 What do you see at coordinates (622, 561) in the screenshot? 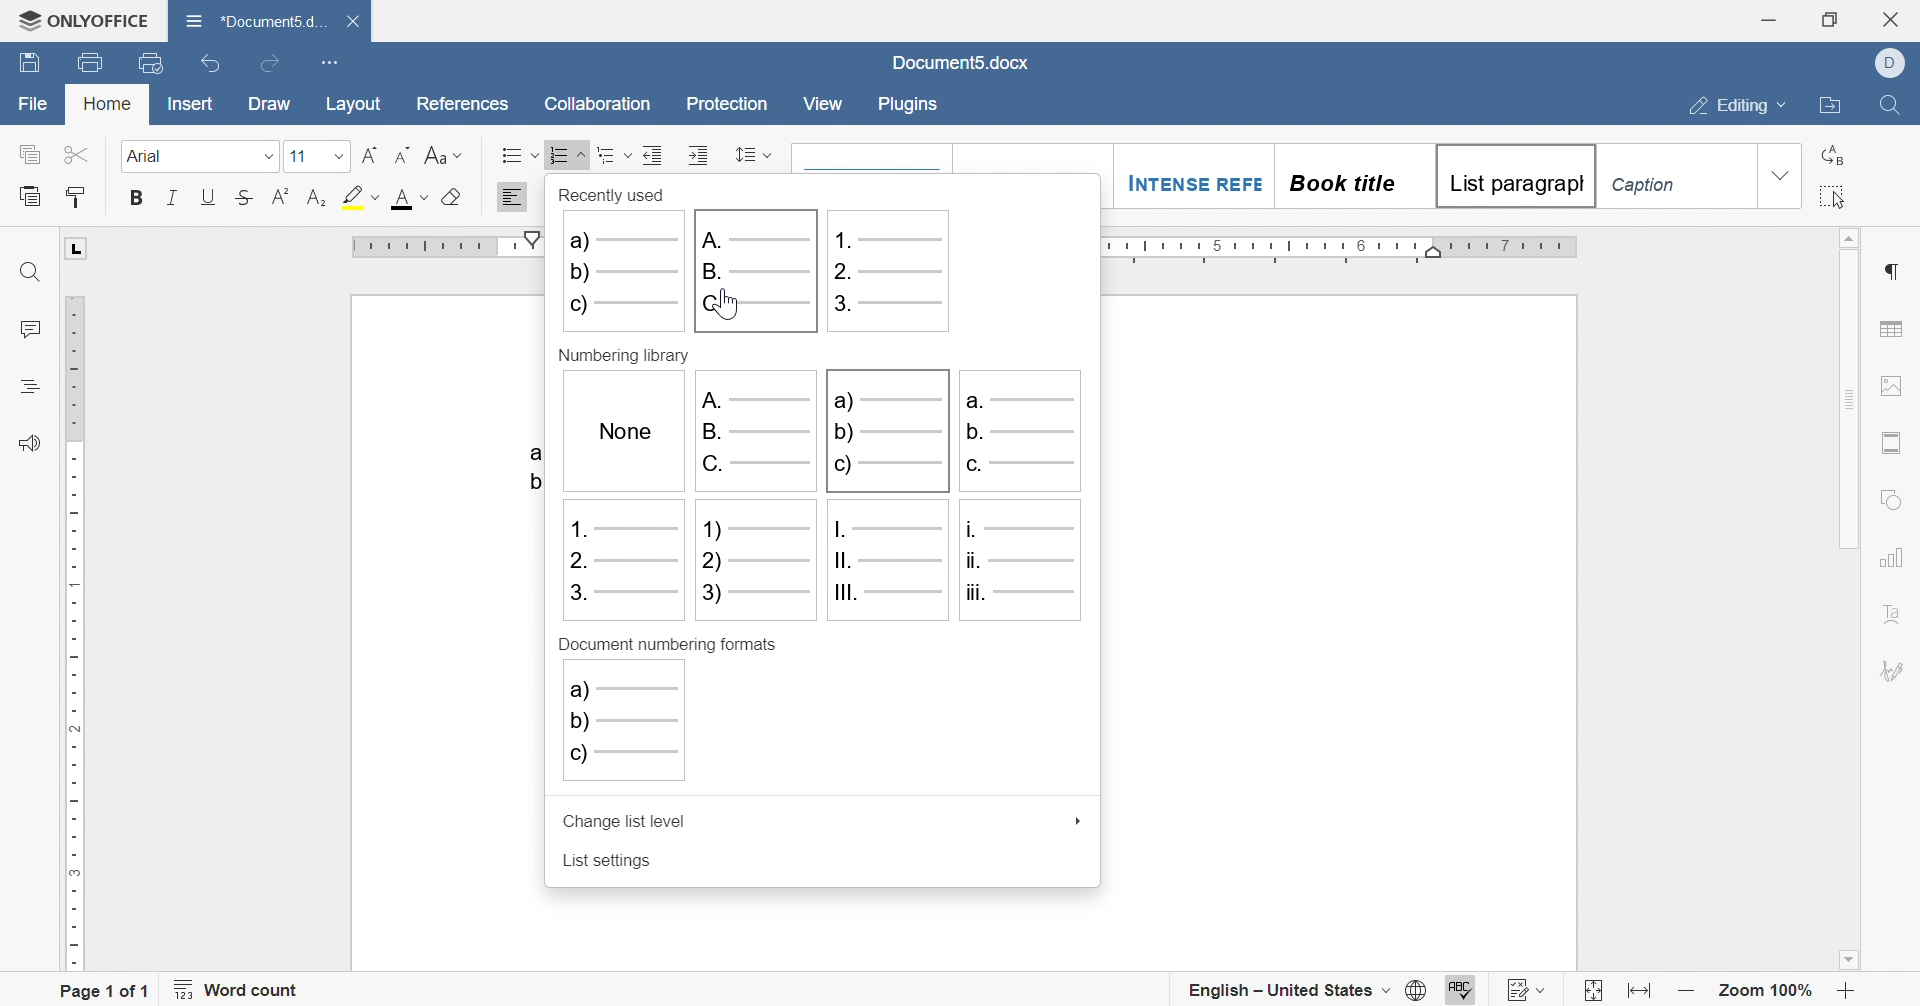
I see `number alignment` at bounding box center [622, 561].